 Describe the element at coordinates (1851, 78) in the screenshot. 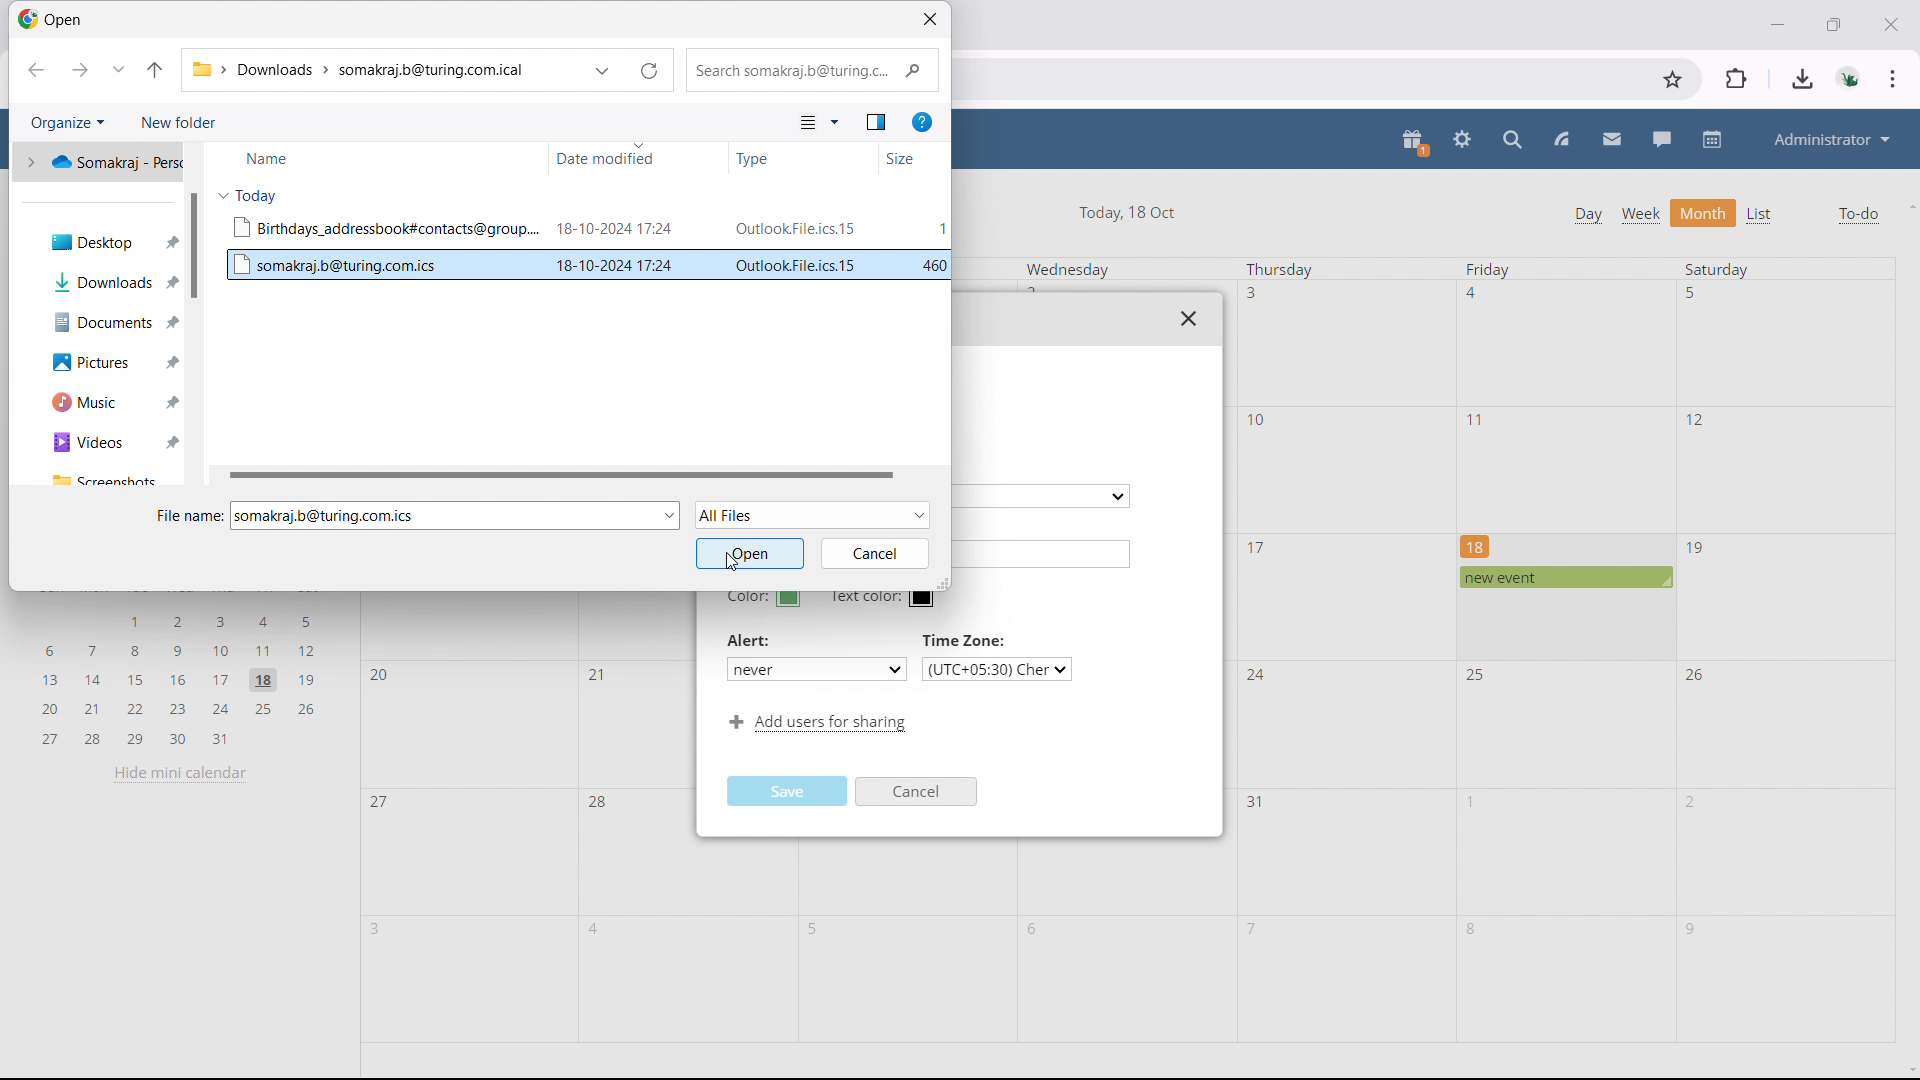

I see `accounts` at that location.